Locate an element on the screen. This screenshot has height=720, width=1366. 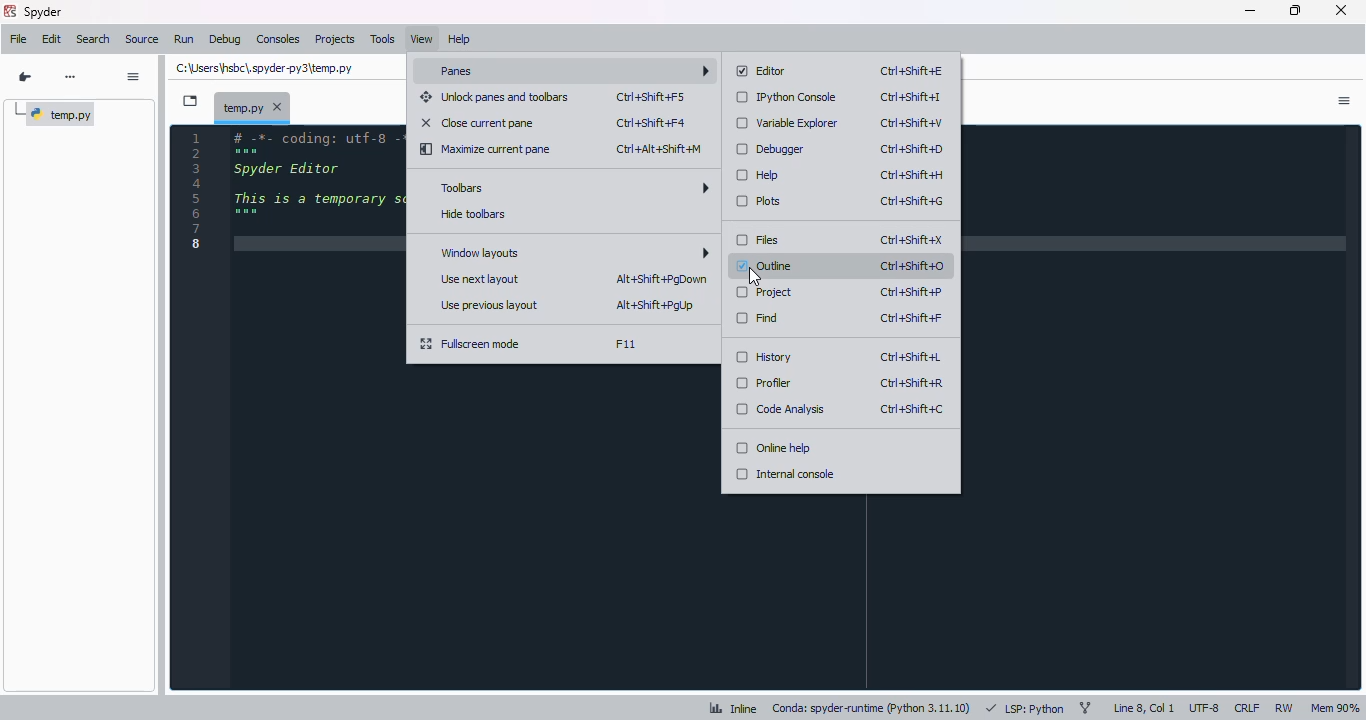
RW is located at coordinates (1284, 706).